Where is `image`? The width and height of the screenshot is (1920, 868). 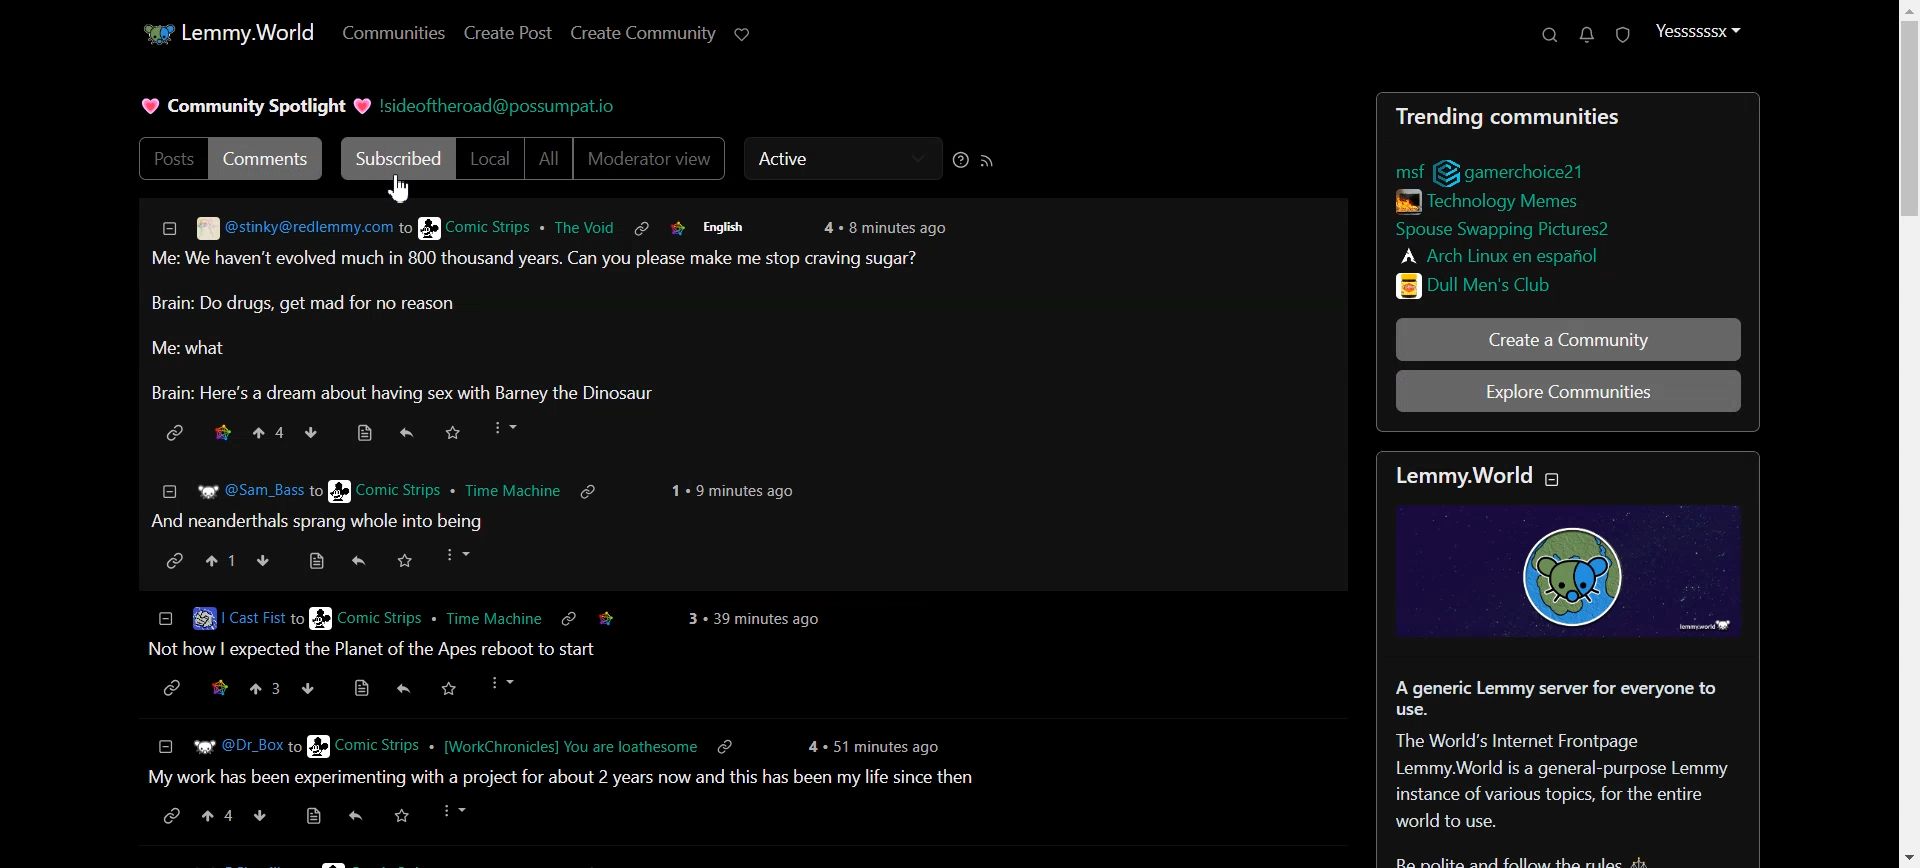 image is located at coordinates (1583, 574).